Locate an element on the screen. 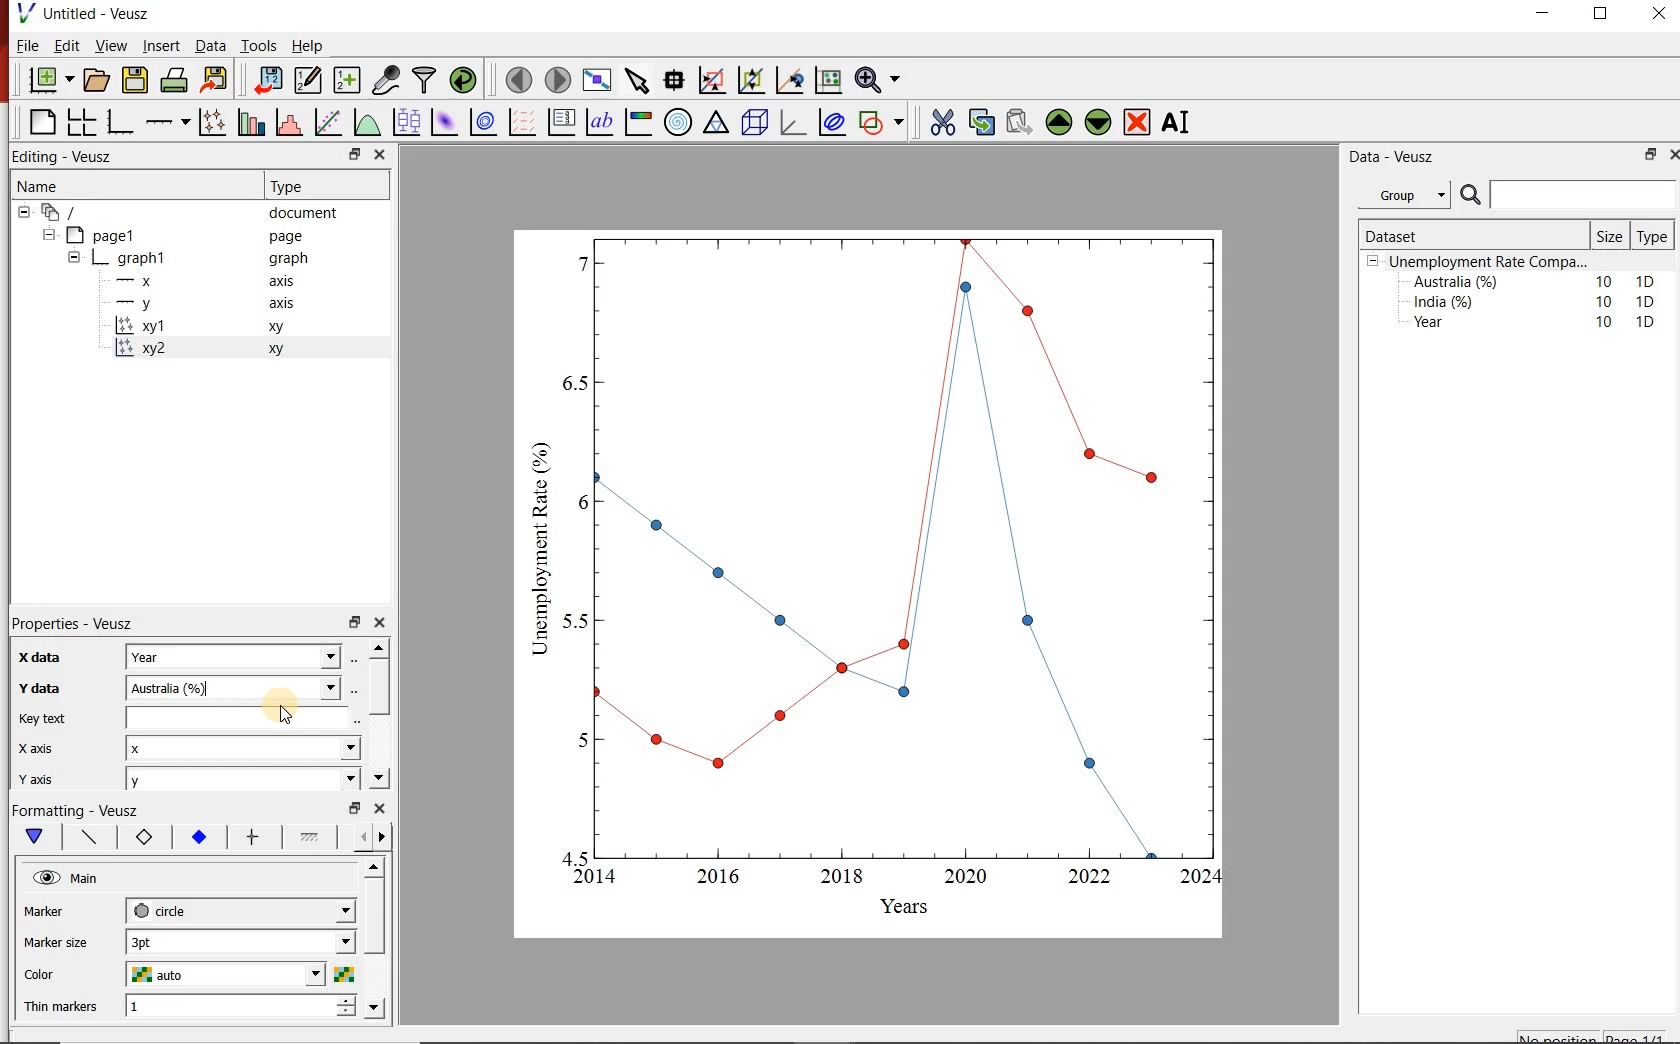 The image size is (1680, 1044). move the widgets up is located at coordinates (1059, 122).